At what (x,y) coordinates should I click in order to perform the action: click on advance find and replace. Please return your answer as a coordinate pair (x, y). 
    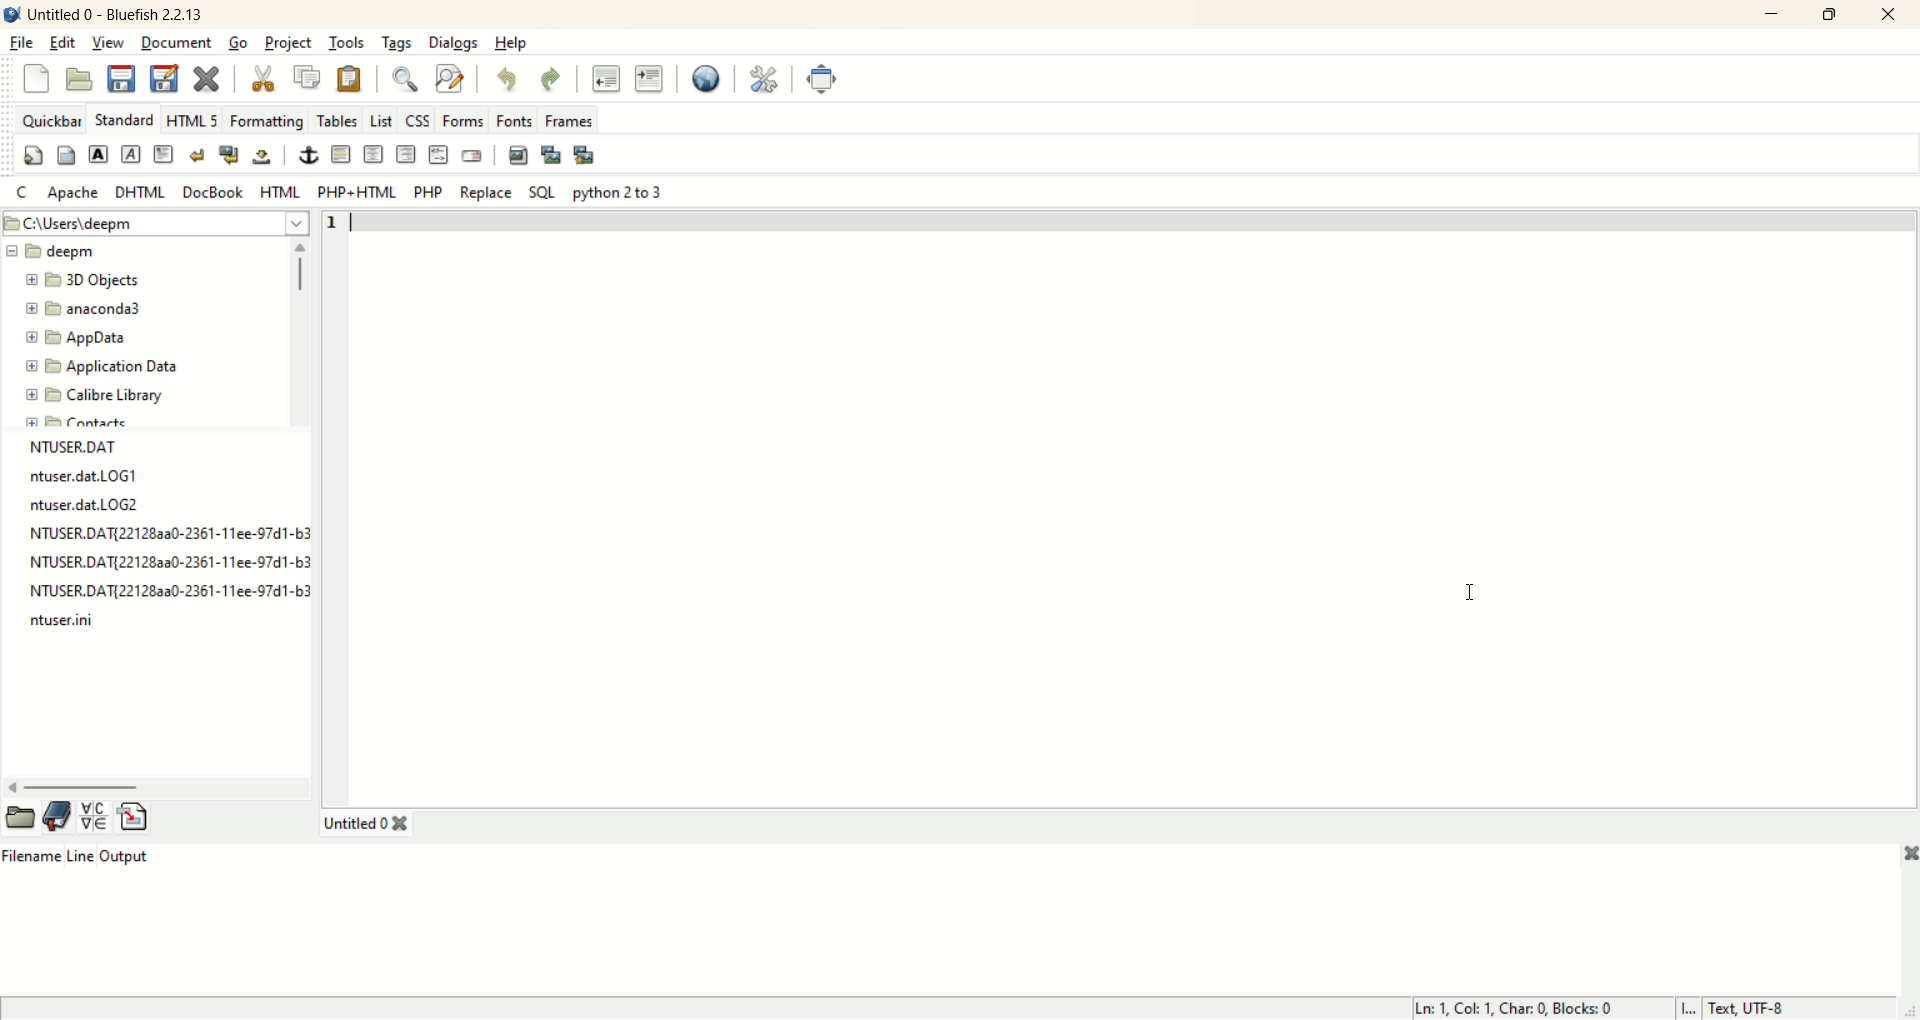
    Looking at the image, I should click on (447, 82).